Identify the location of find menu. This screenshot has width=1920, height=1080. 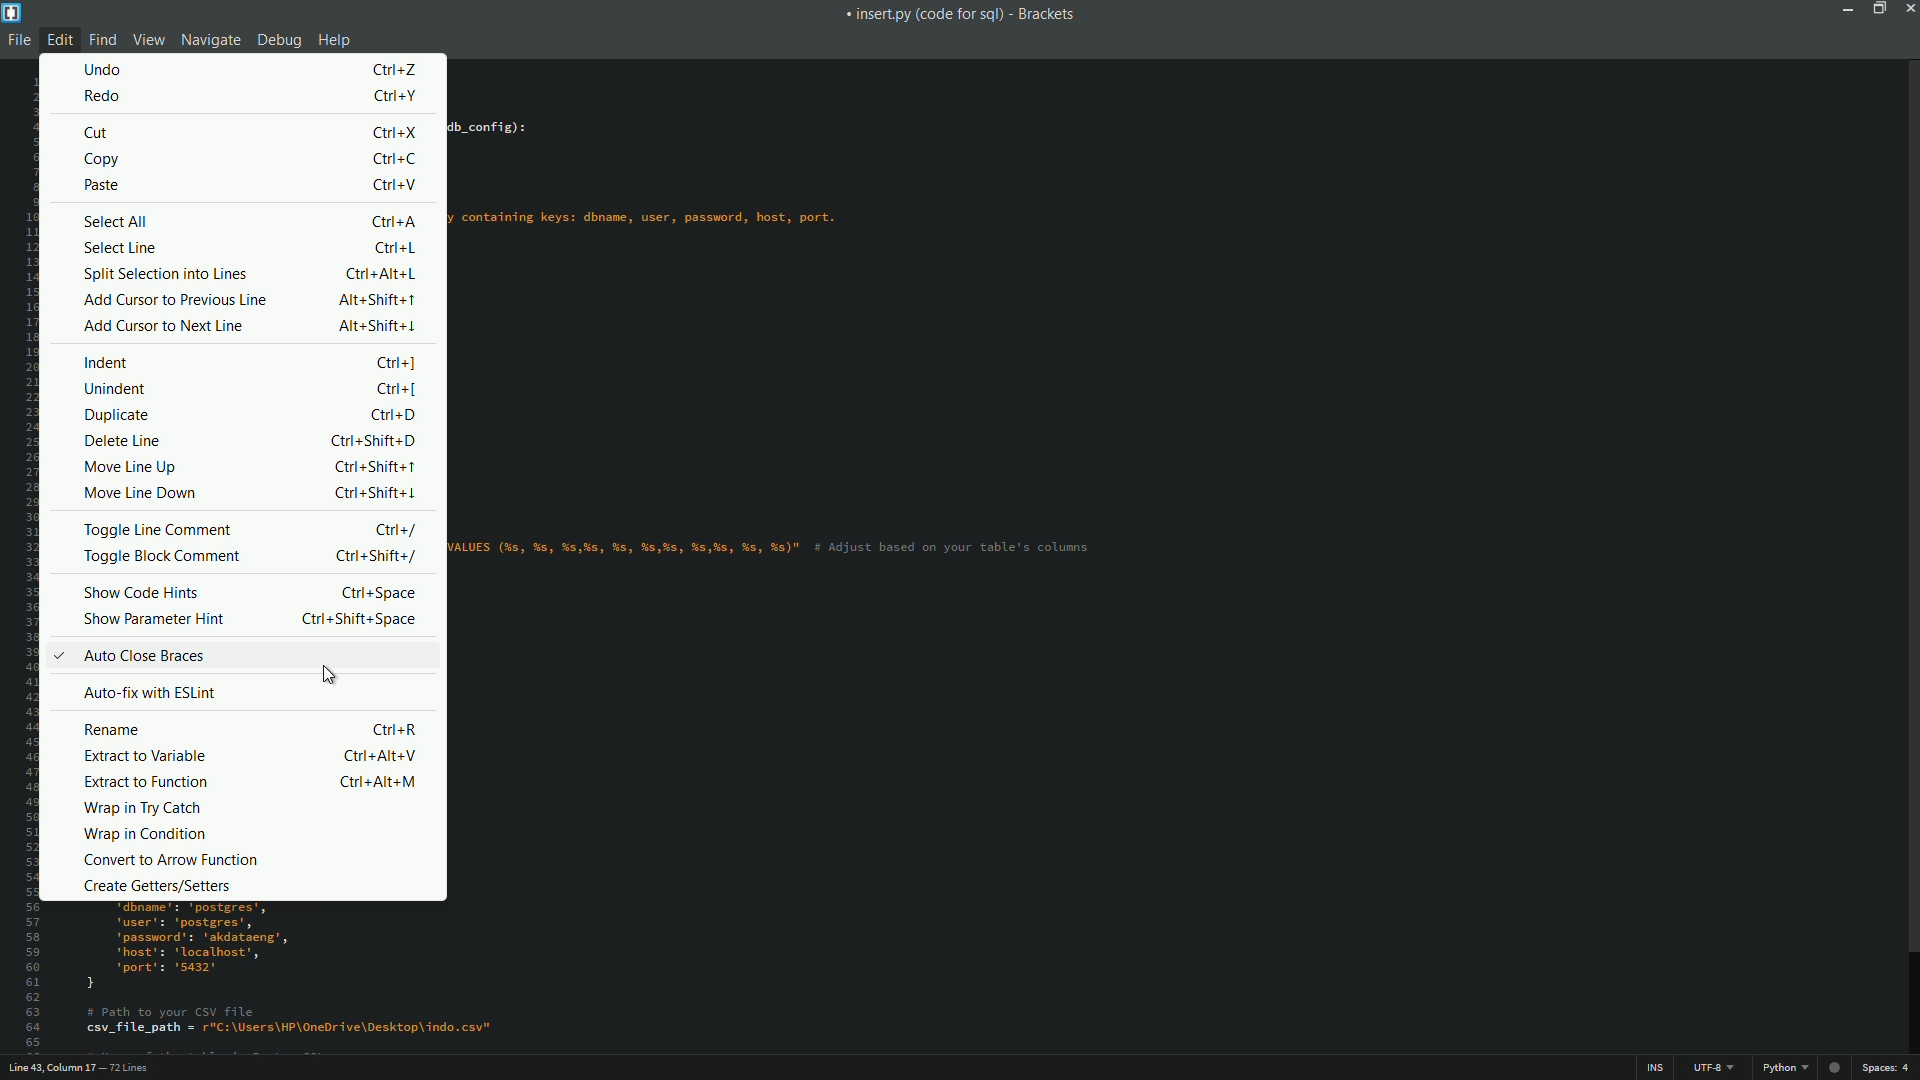
(103, 39).